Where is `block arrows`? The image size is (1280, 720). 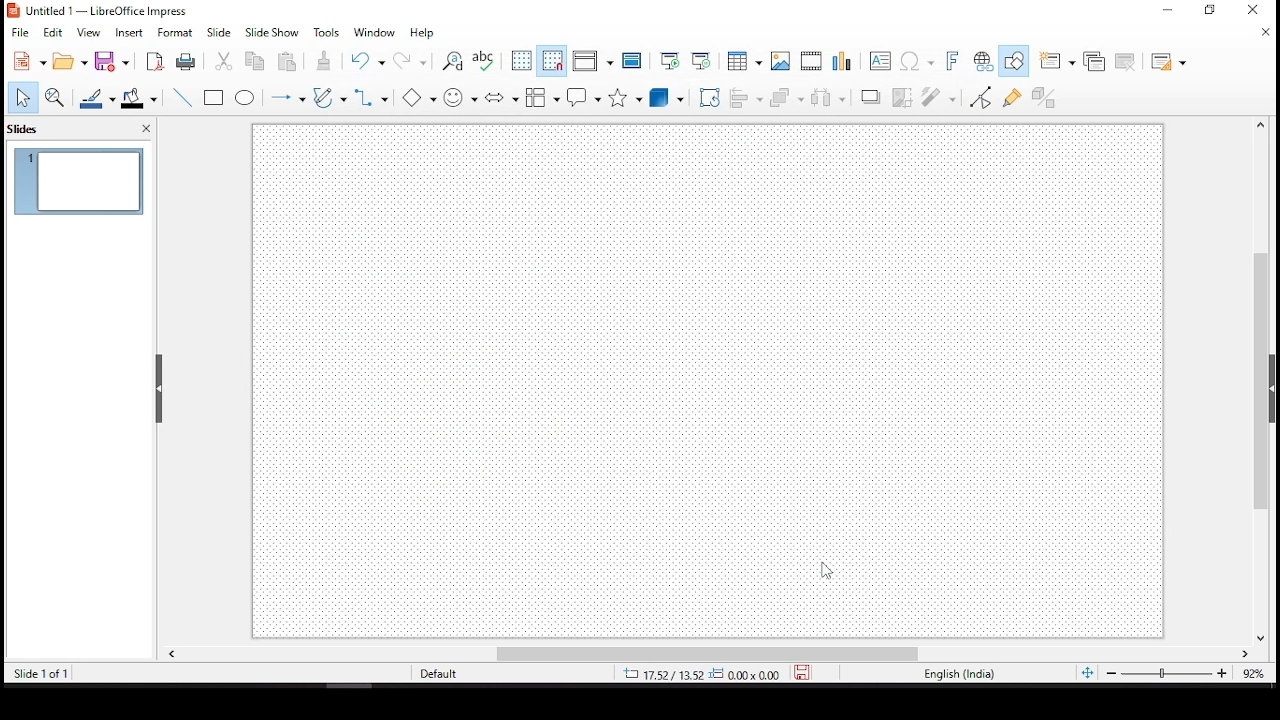
block arrows is located at coordinates (500, 96).